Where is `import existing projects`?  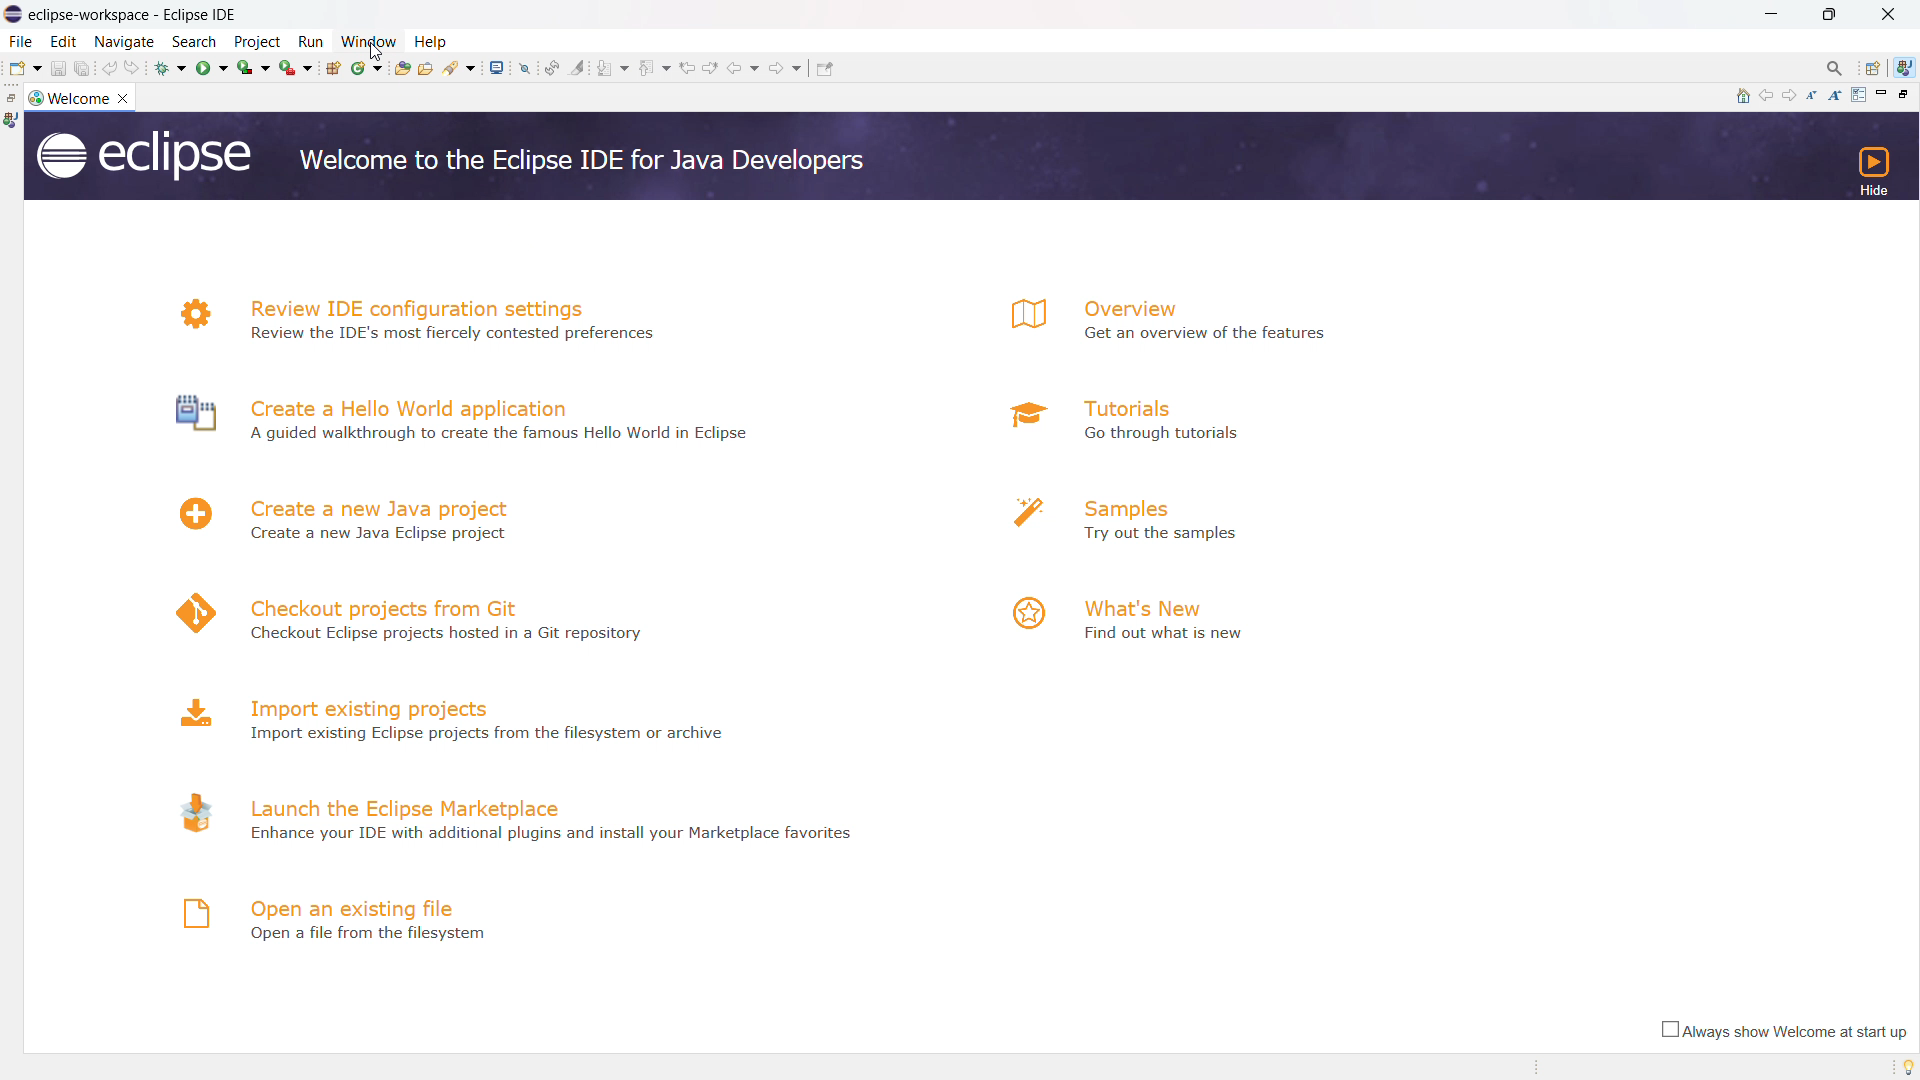
import existing projects is located at coordinates (382, 706).